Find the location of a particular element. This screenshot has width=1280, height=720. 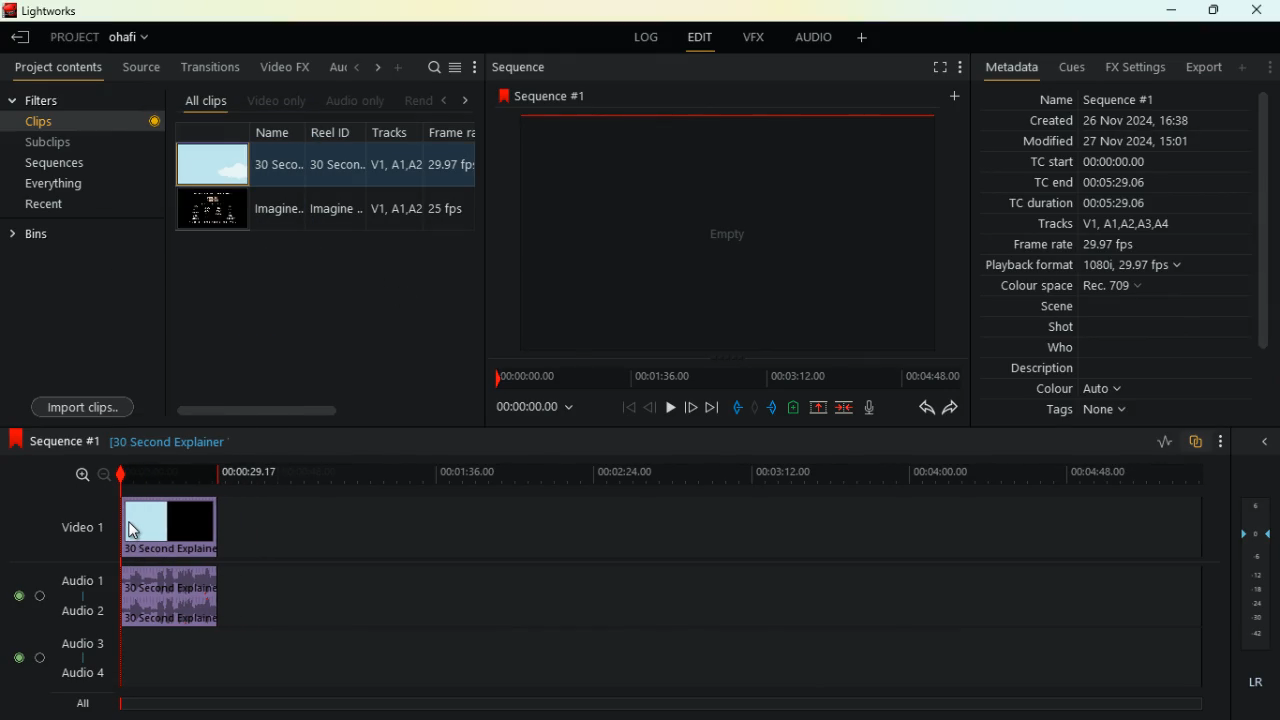

scroll is located at coordinates (281, 408).